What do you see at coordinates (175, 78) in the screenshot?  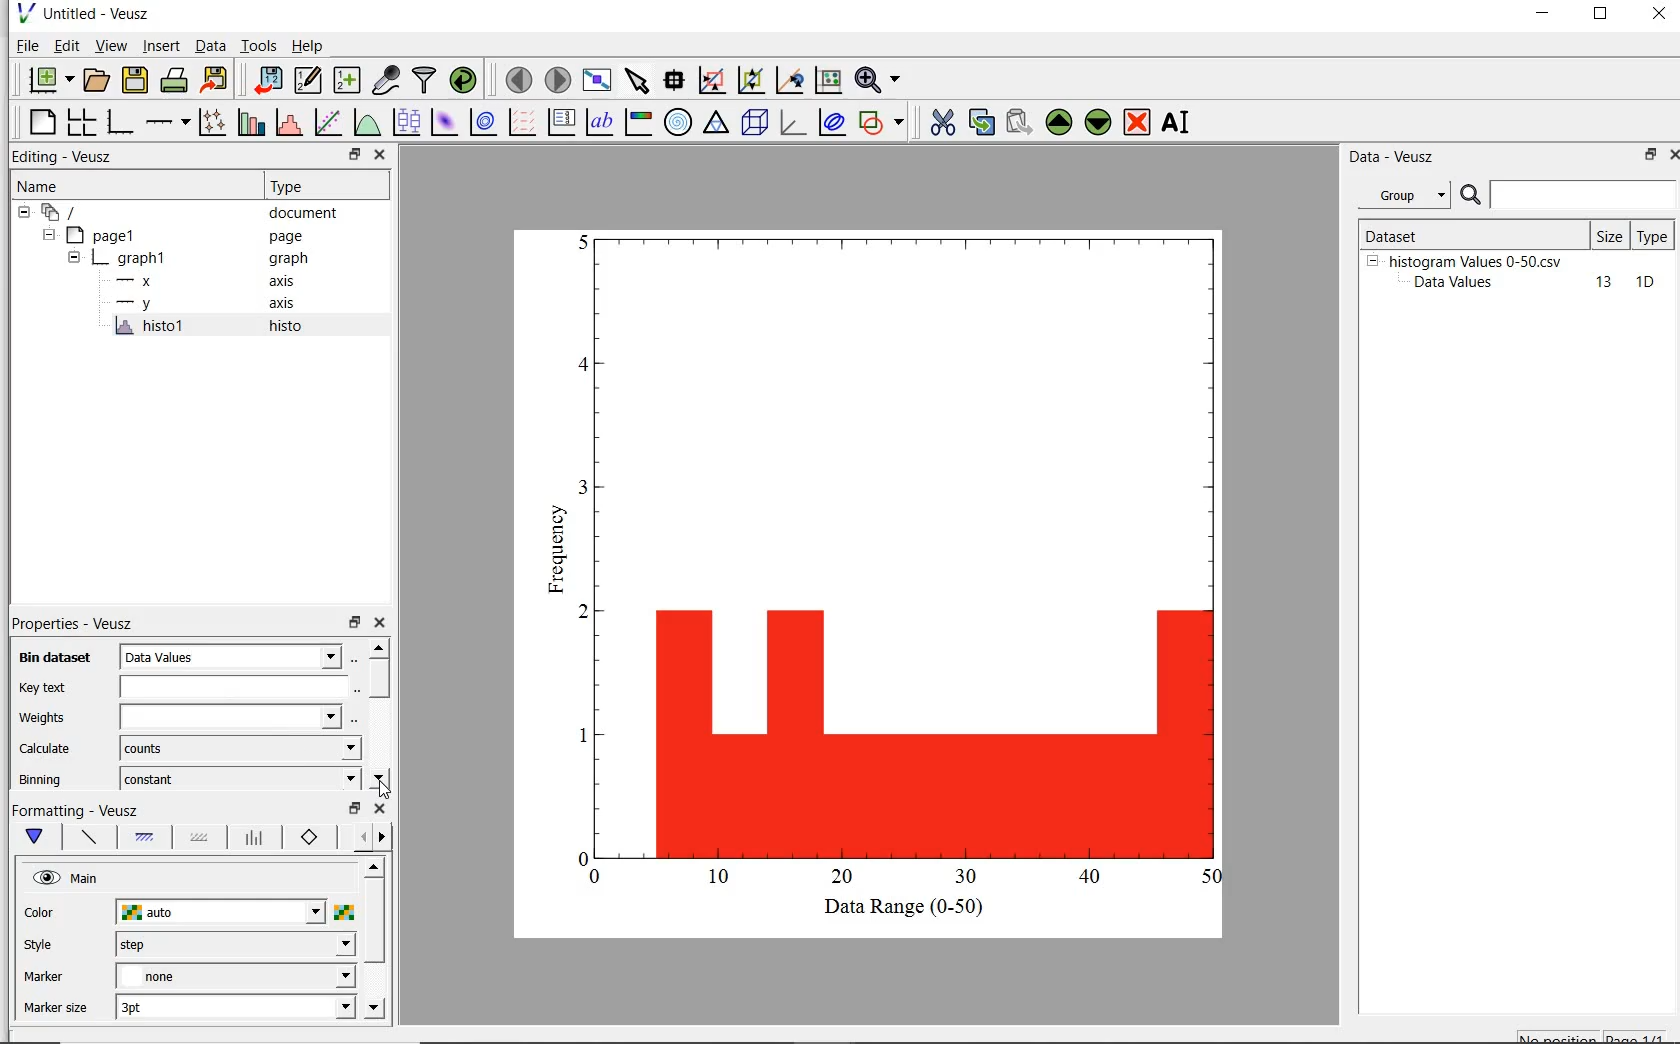 I see `print the document` at bounding box center [175, 78].